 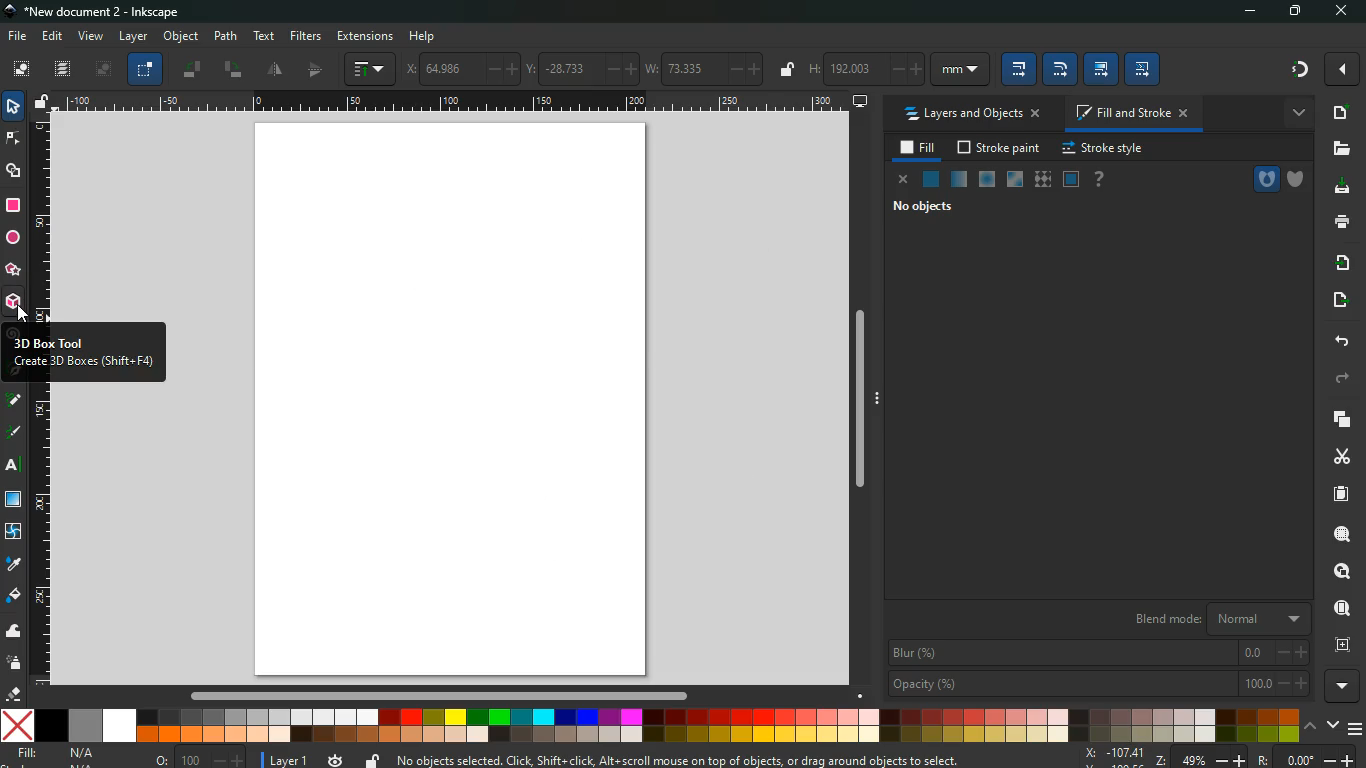 What do you see at coordinates (1301, 68) in the screenshot?
I see `gradient` at bounding box center [1301, 68].